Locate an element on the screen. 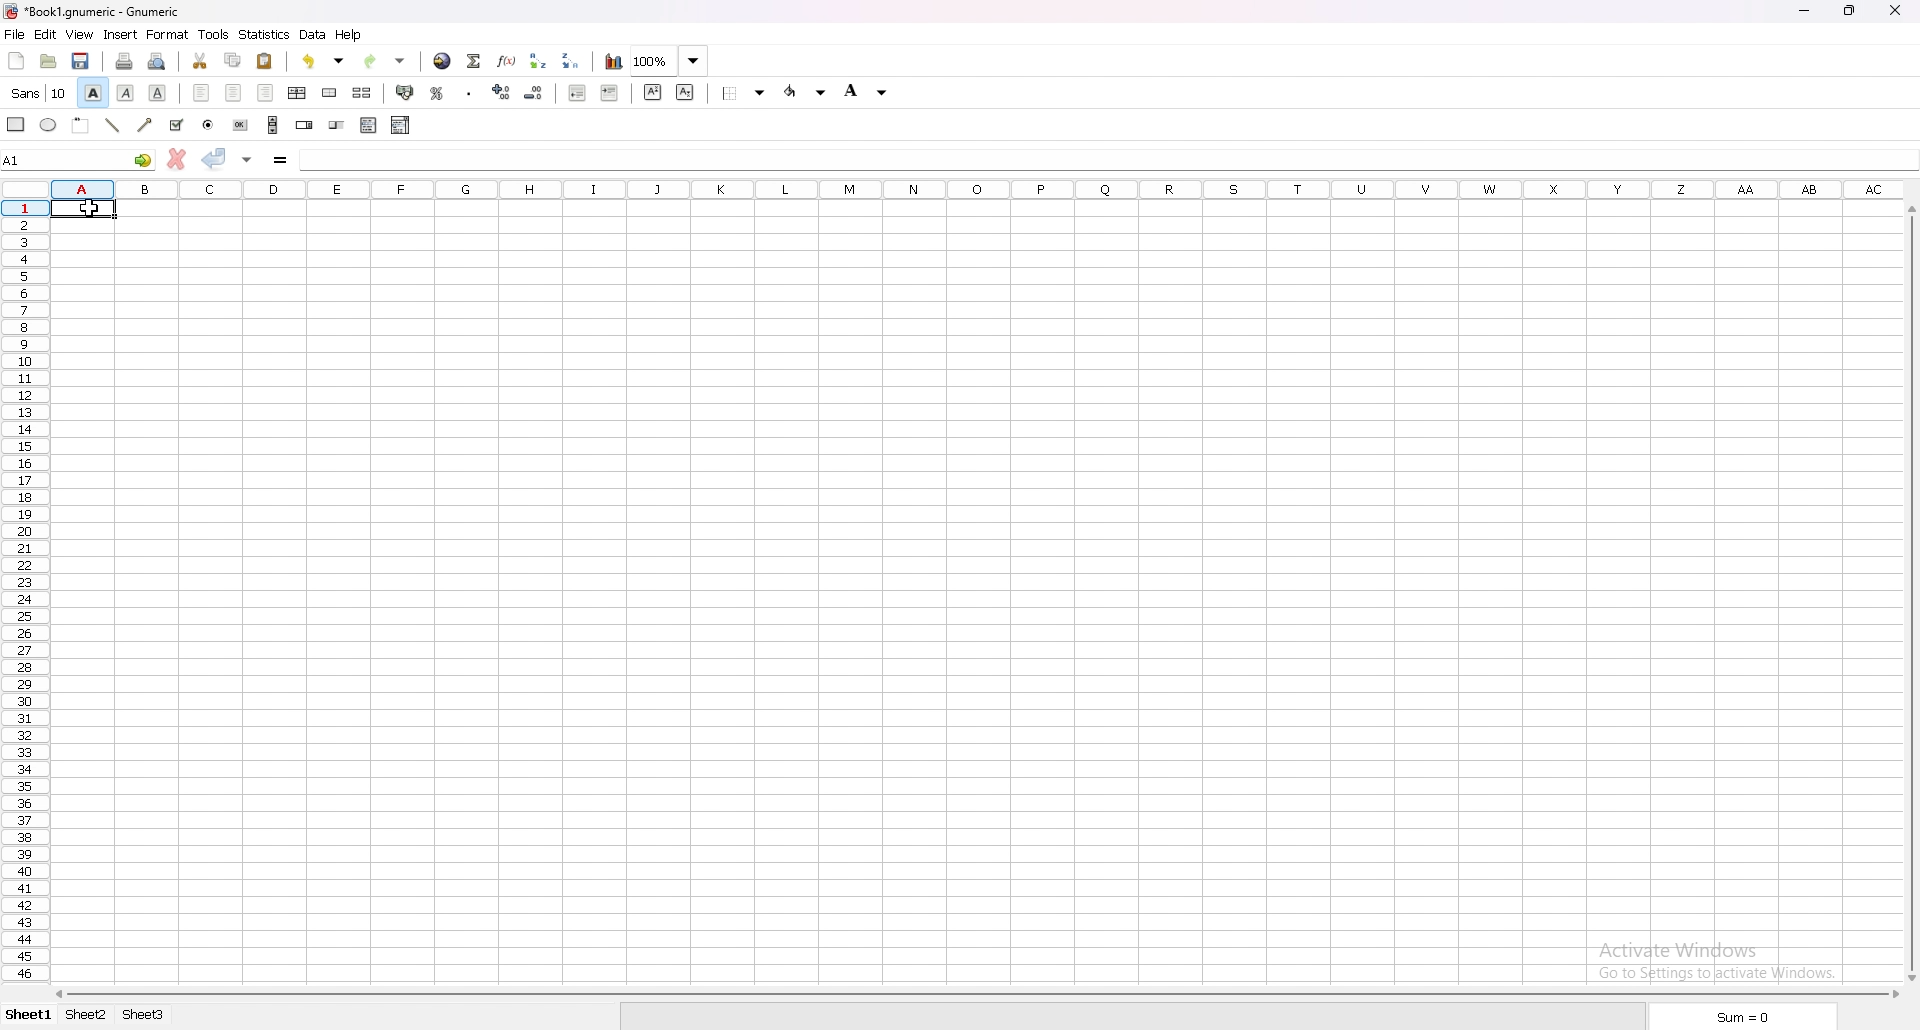 This screenshot has height=1030, width=1920. sort descending is located at coordinates (570, 60).